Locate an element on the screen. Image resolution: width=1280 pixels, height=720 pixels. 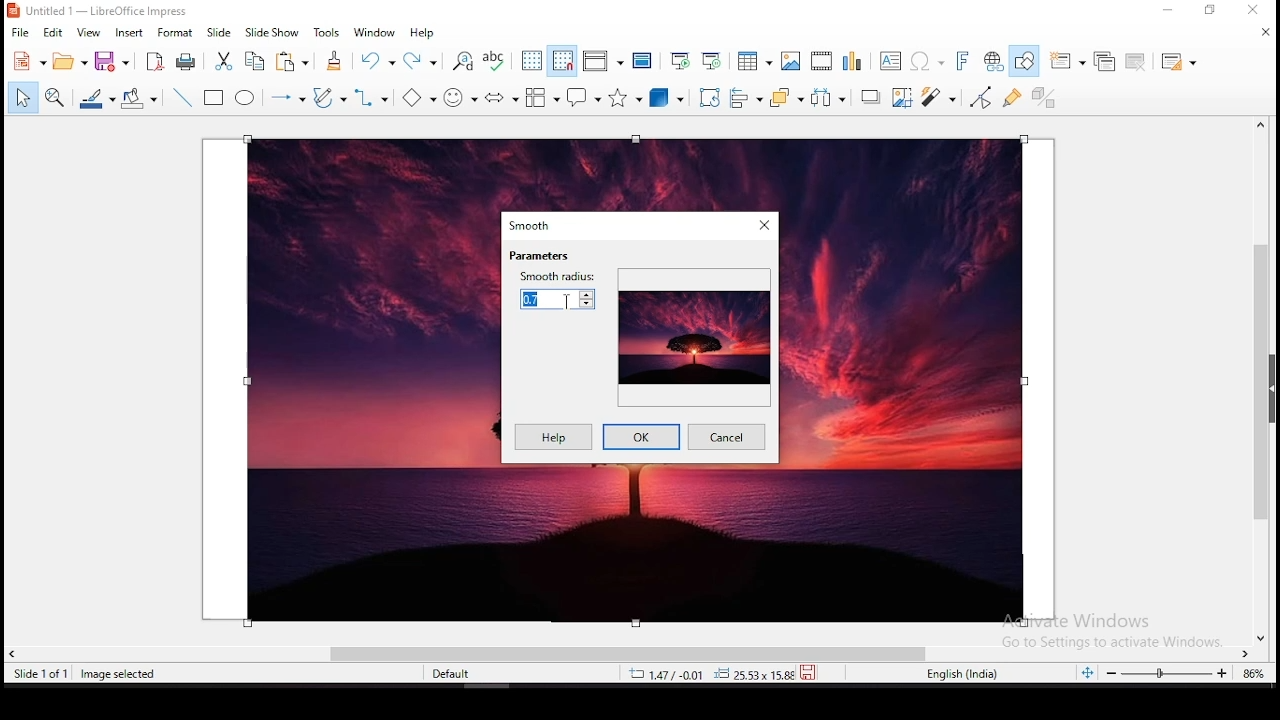
Shadow is located at coordinates (870, 98).